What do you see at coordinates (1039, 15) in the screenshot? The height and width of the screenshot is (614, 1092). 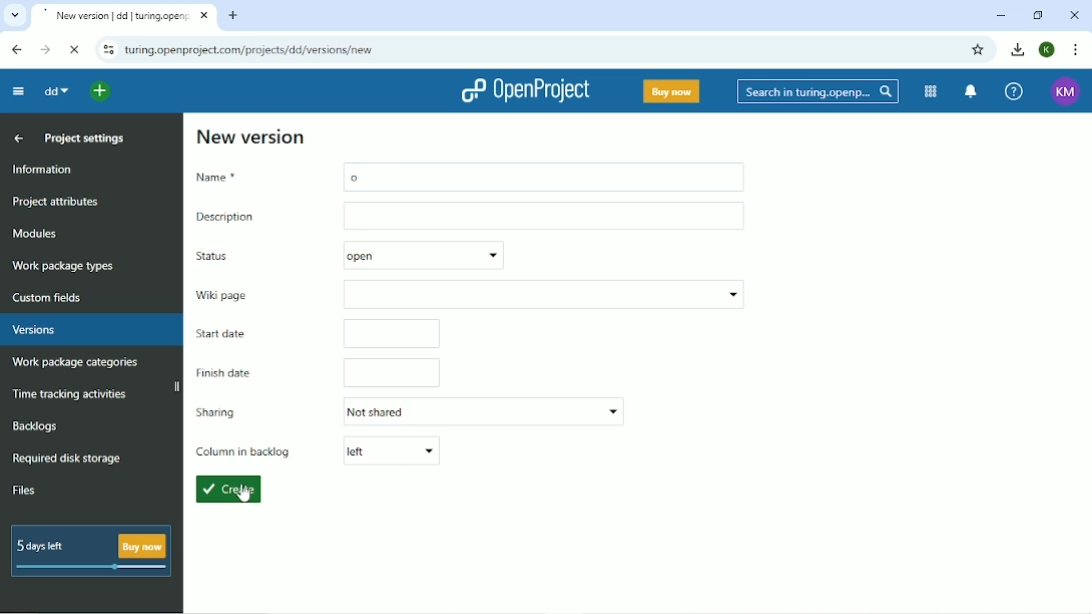 I see `Restore down` at bounding box center [1039, 15].